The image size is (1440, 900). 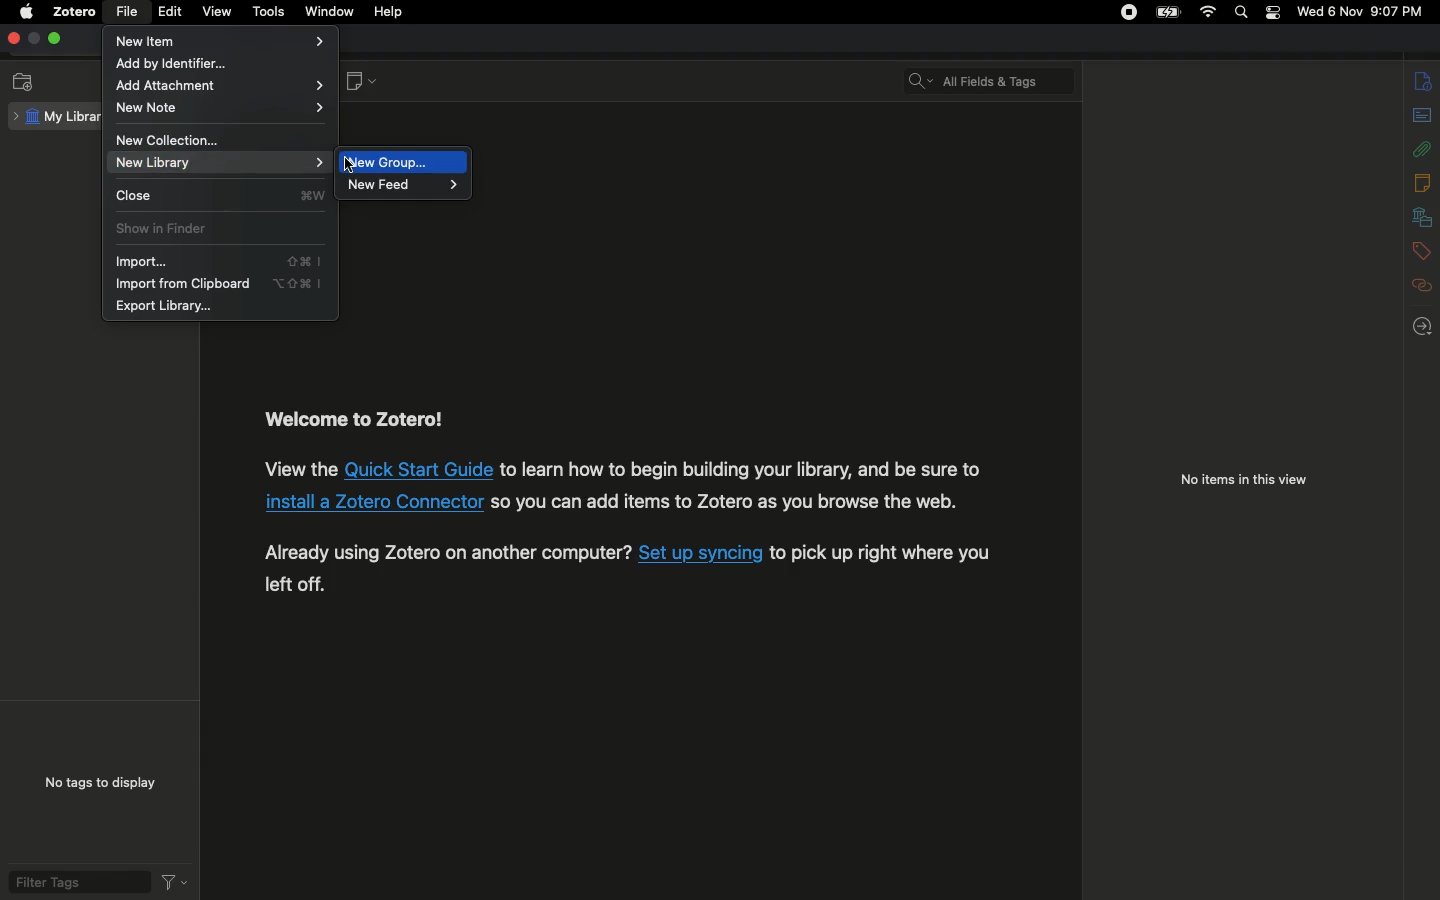 I want to click on Add by identifier, so click(x=200, y=65).